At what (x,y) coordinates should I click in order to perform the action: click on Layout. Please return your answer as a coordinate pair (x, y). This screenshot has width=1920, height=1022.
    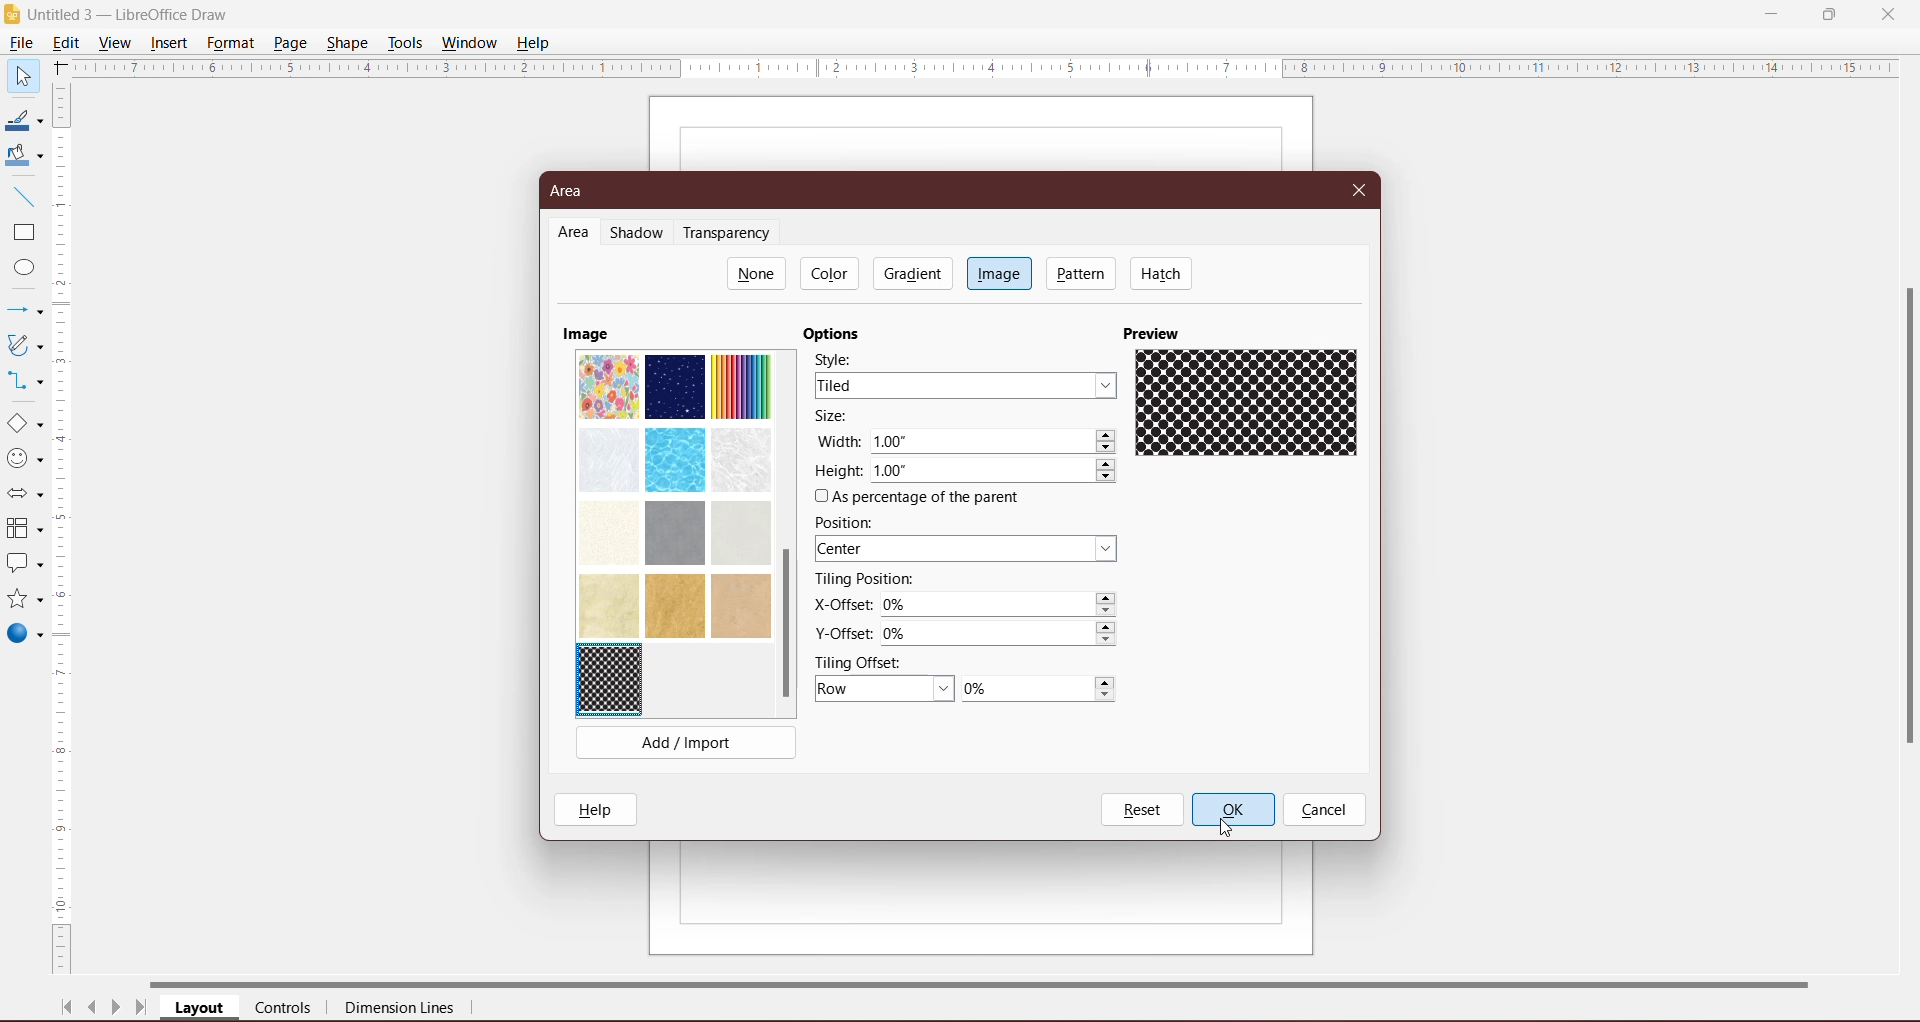
    Looking at the image, I should click on (201, 1009).